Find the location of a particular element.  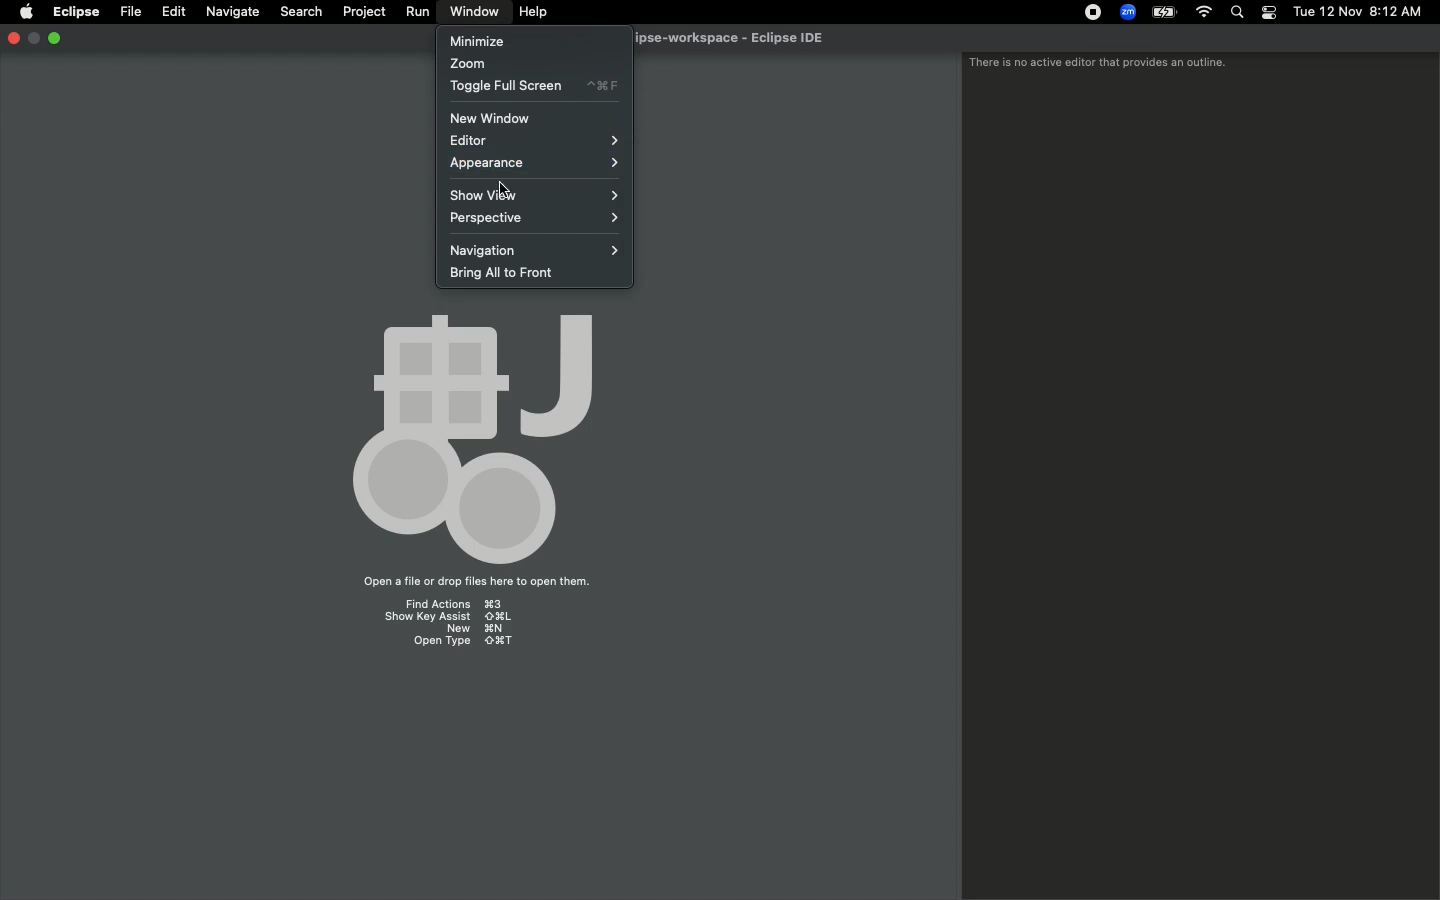

Eclipse IDE workspace is located at coordinates (738, 38).